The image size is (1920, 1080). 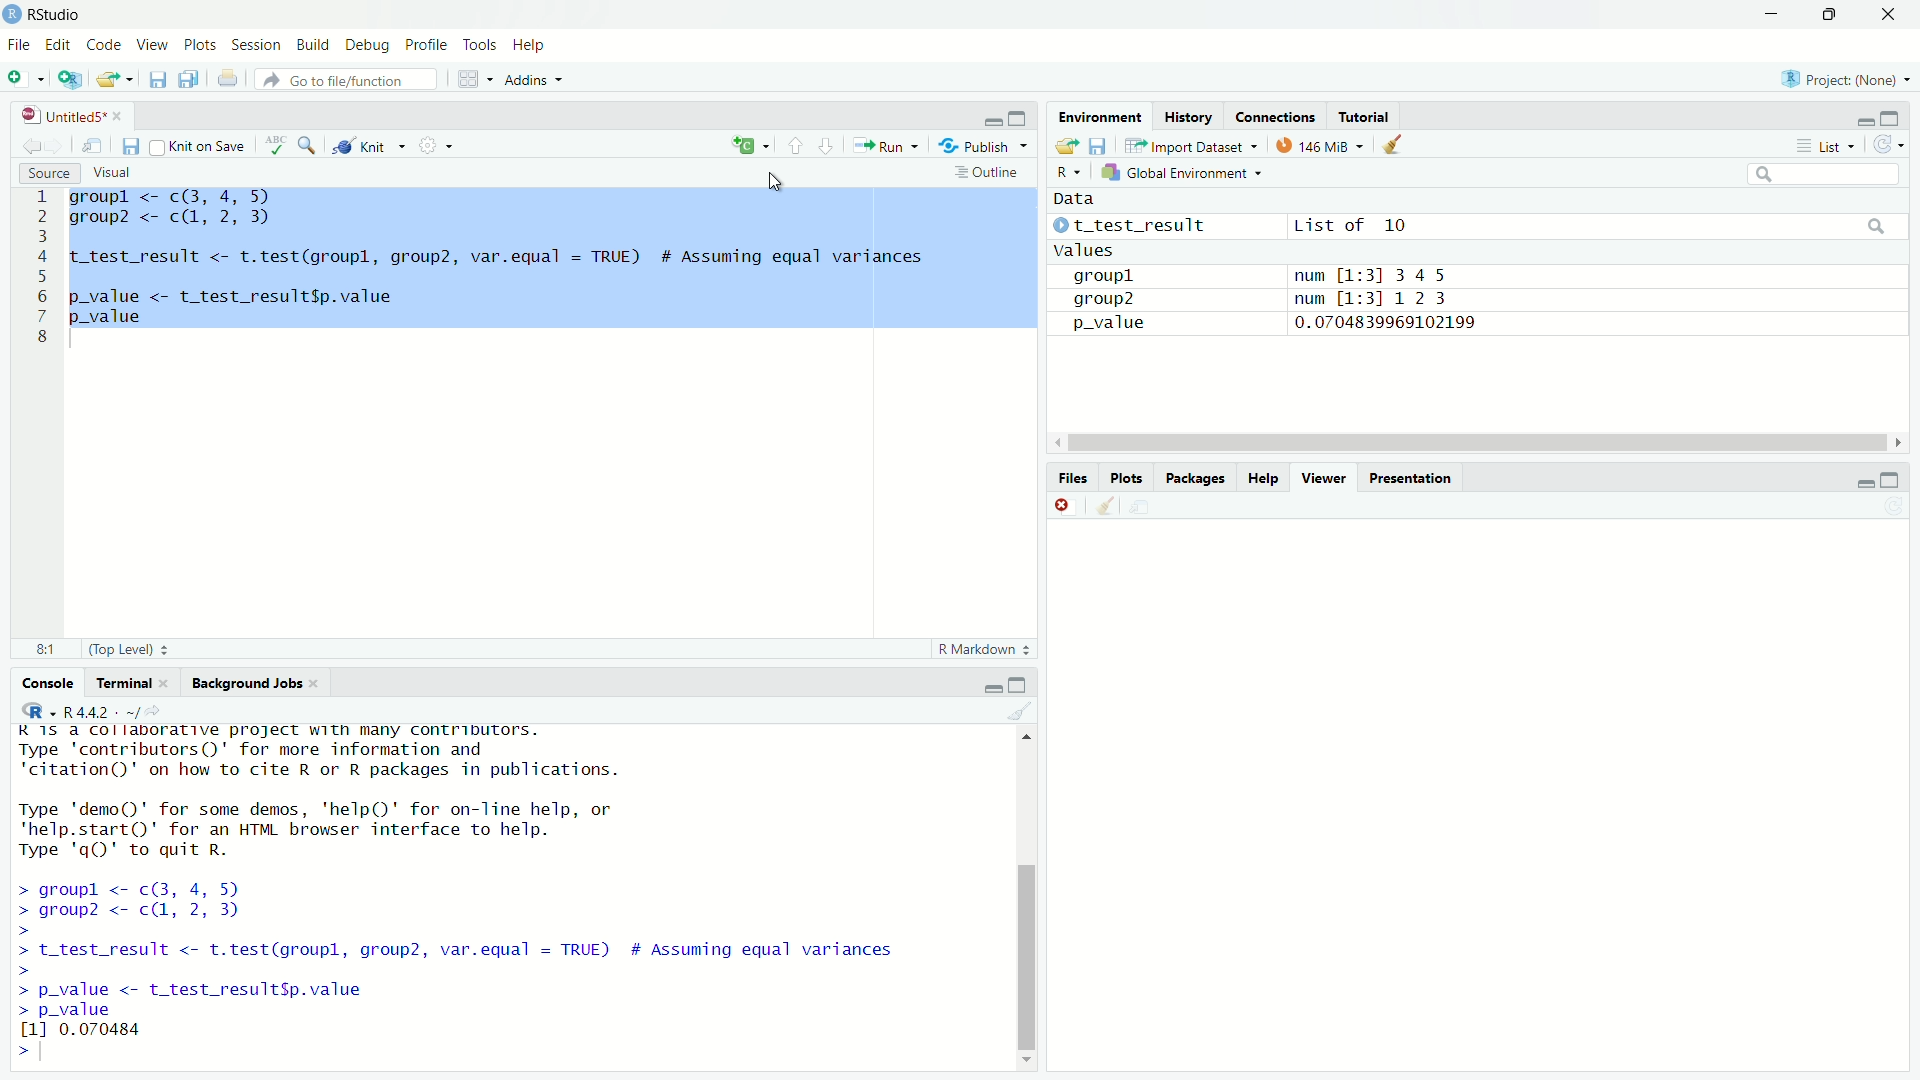 What do you see at coordinates (1821, 144) in the screenshot?
I see `List ~` at bounding box center [1821, 144].